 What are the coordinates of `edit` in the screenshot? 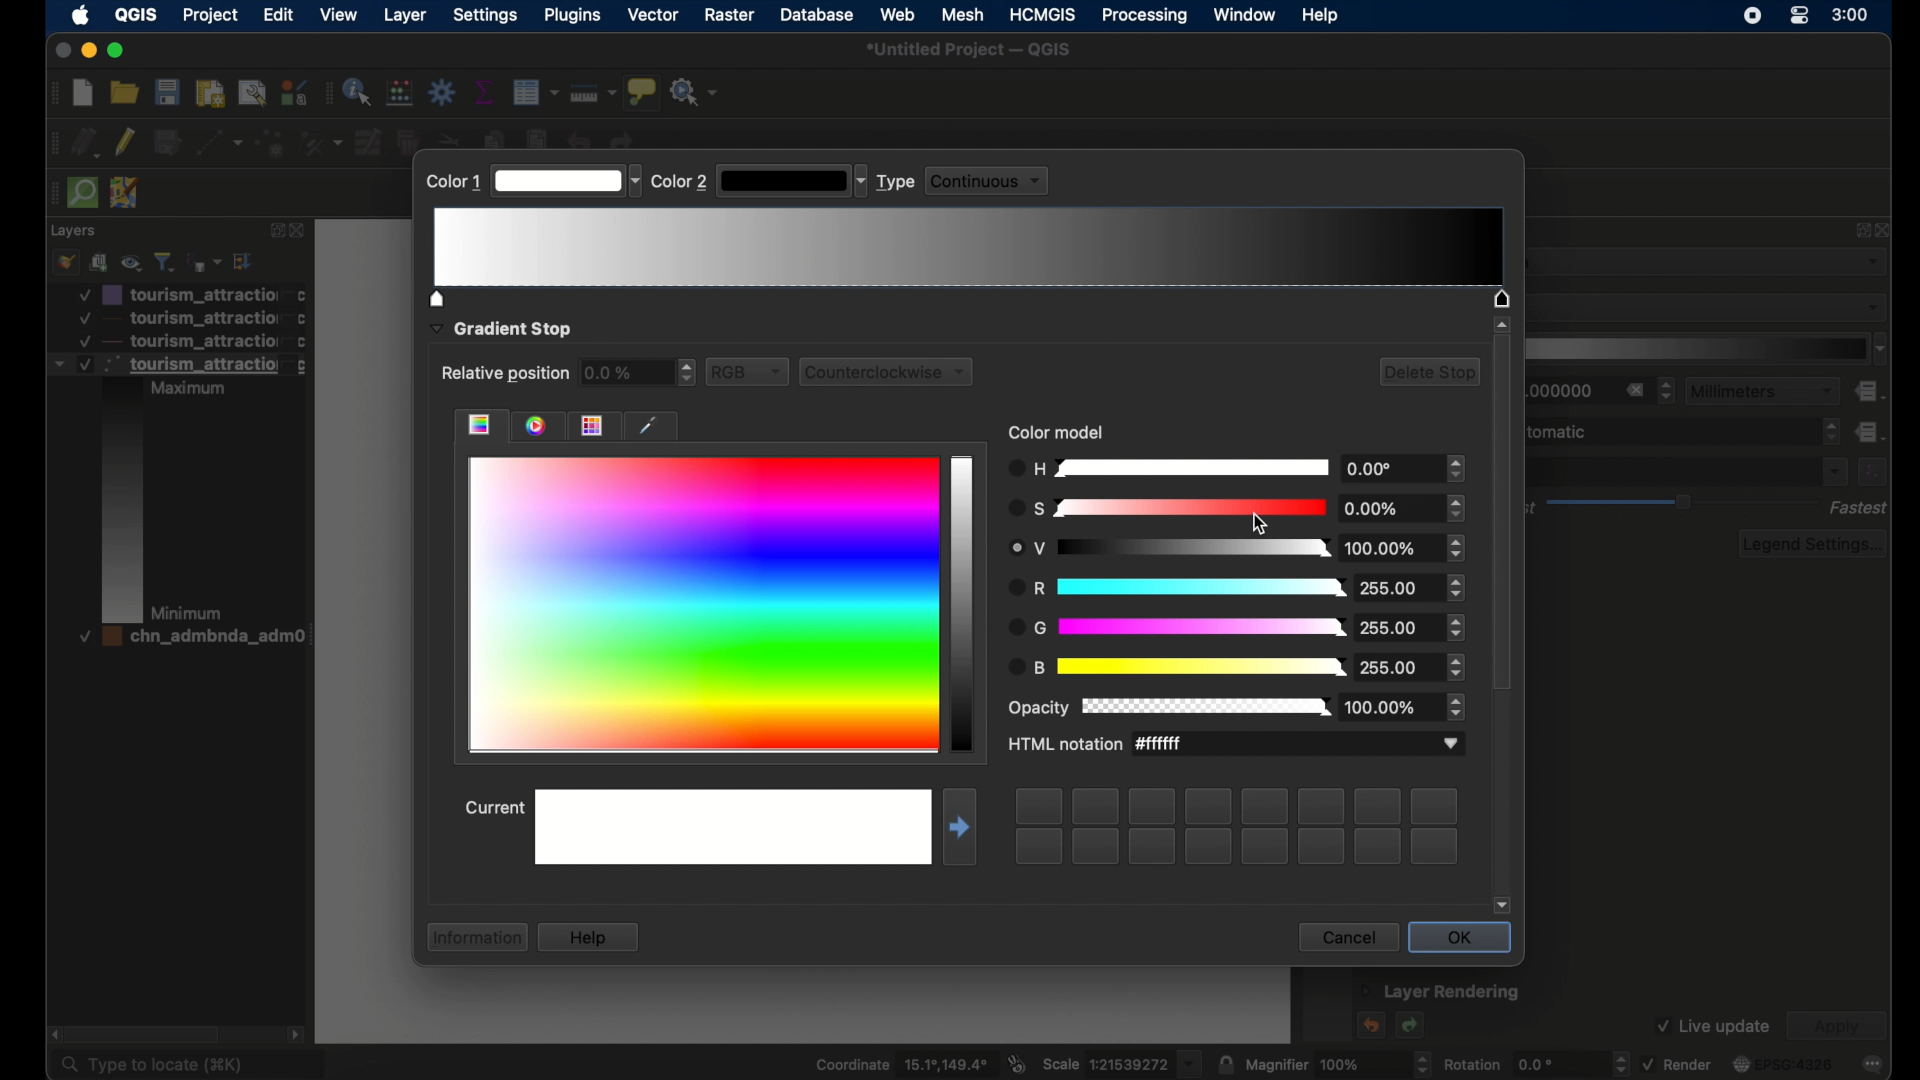 It's located at (276, 14).